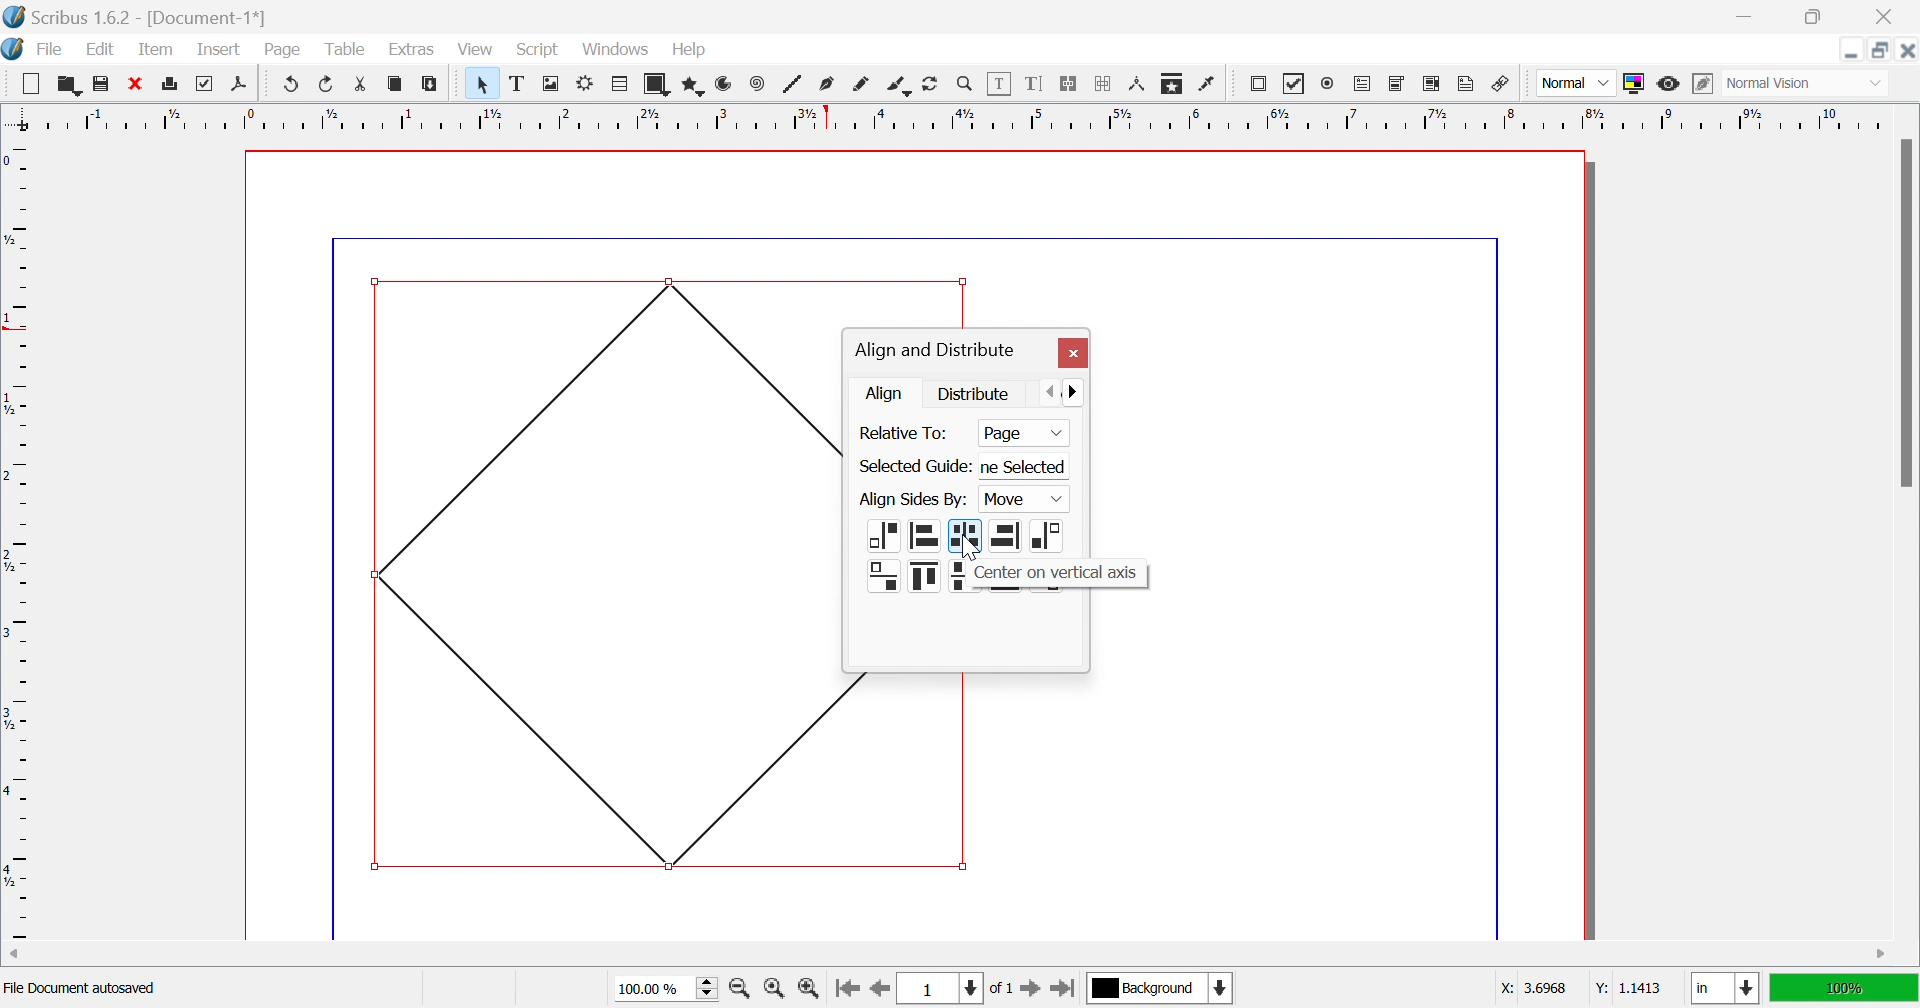 This screenshot has width=1920, height=1008. Describe the element at coordinates (1331, 81) in the screenshot. I see `PDF radio button` at that location.